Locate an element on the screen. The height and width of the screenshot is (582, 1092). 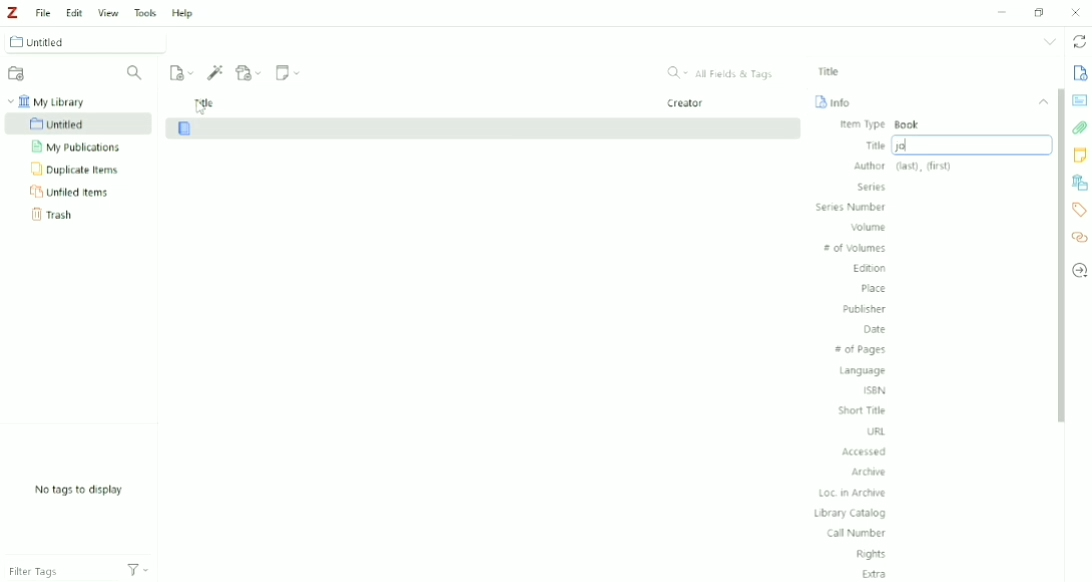
Untitled is located at coordinates (89, 41).